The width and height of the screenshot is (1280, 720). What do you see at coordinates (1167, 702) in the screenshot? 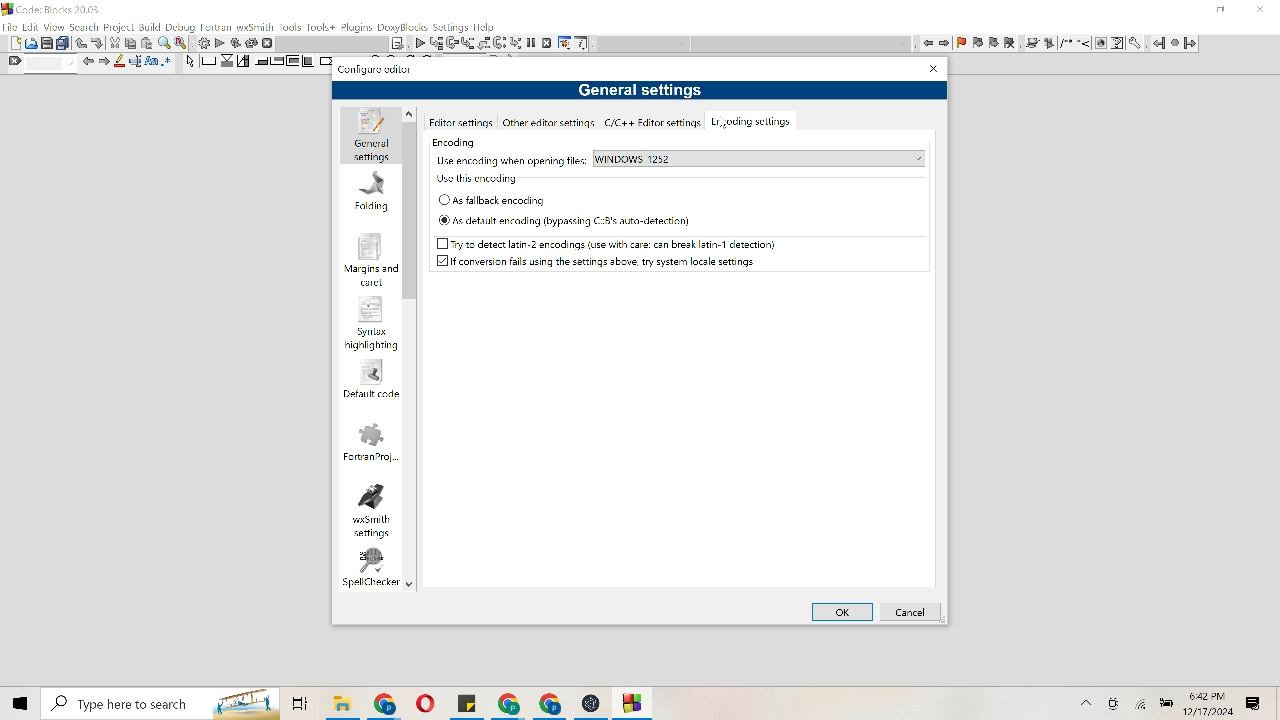
I see `Battery` at bounding box center [1167, 702].